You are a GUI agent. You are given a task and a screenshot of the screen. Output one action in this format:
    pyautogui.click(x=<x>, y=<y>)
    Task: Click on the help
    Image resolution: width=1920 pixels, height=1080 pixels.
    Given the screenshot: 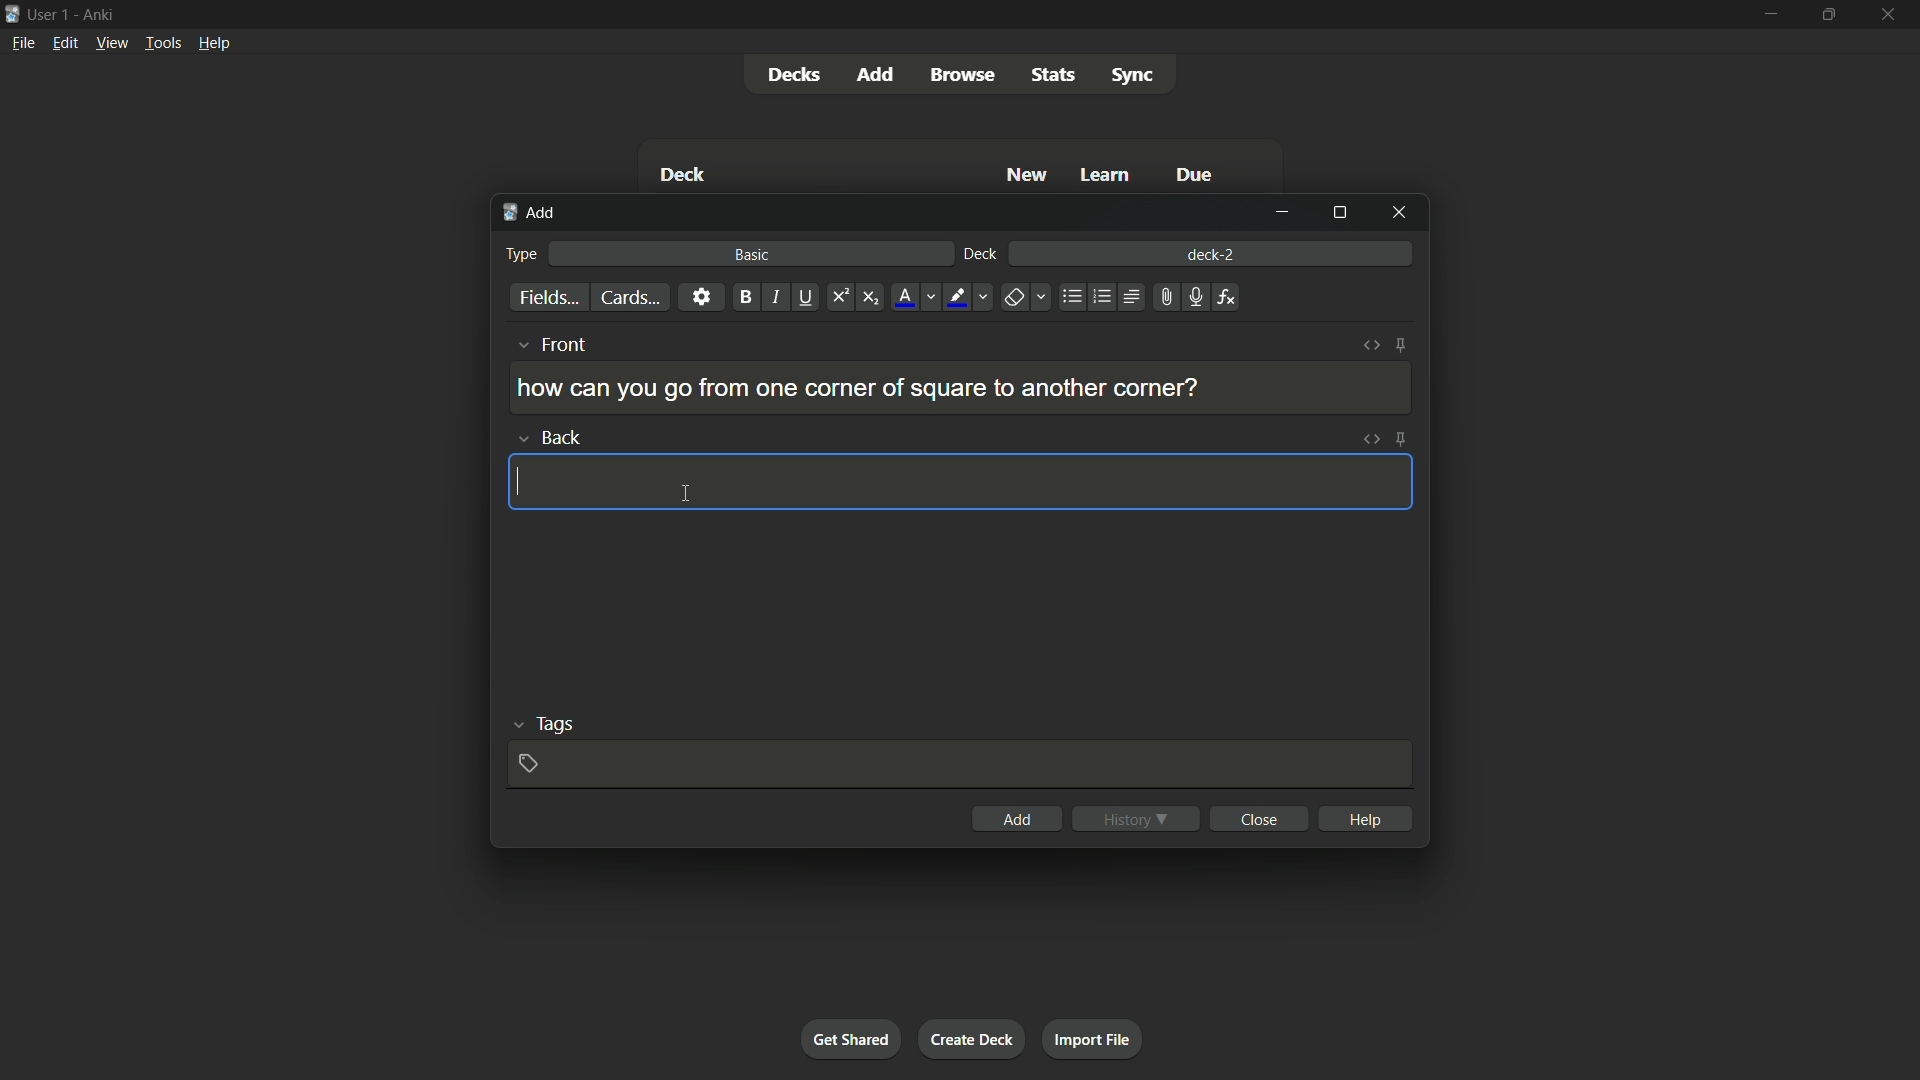 What is the action you would take?
    pyautogui.click(x=1364, y=818)
    